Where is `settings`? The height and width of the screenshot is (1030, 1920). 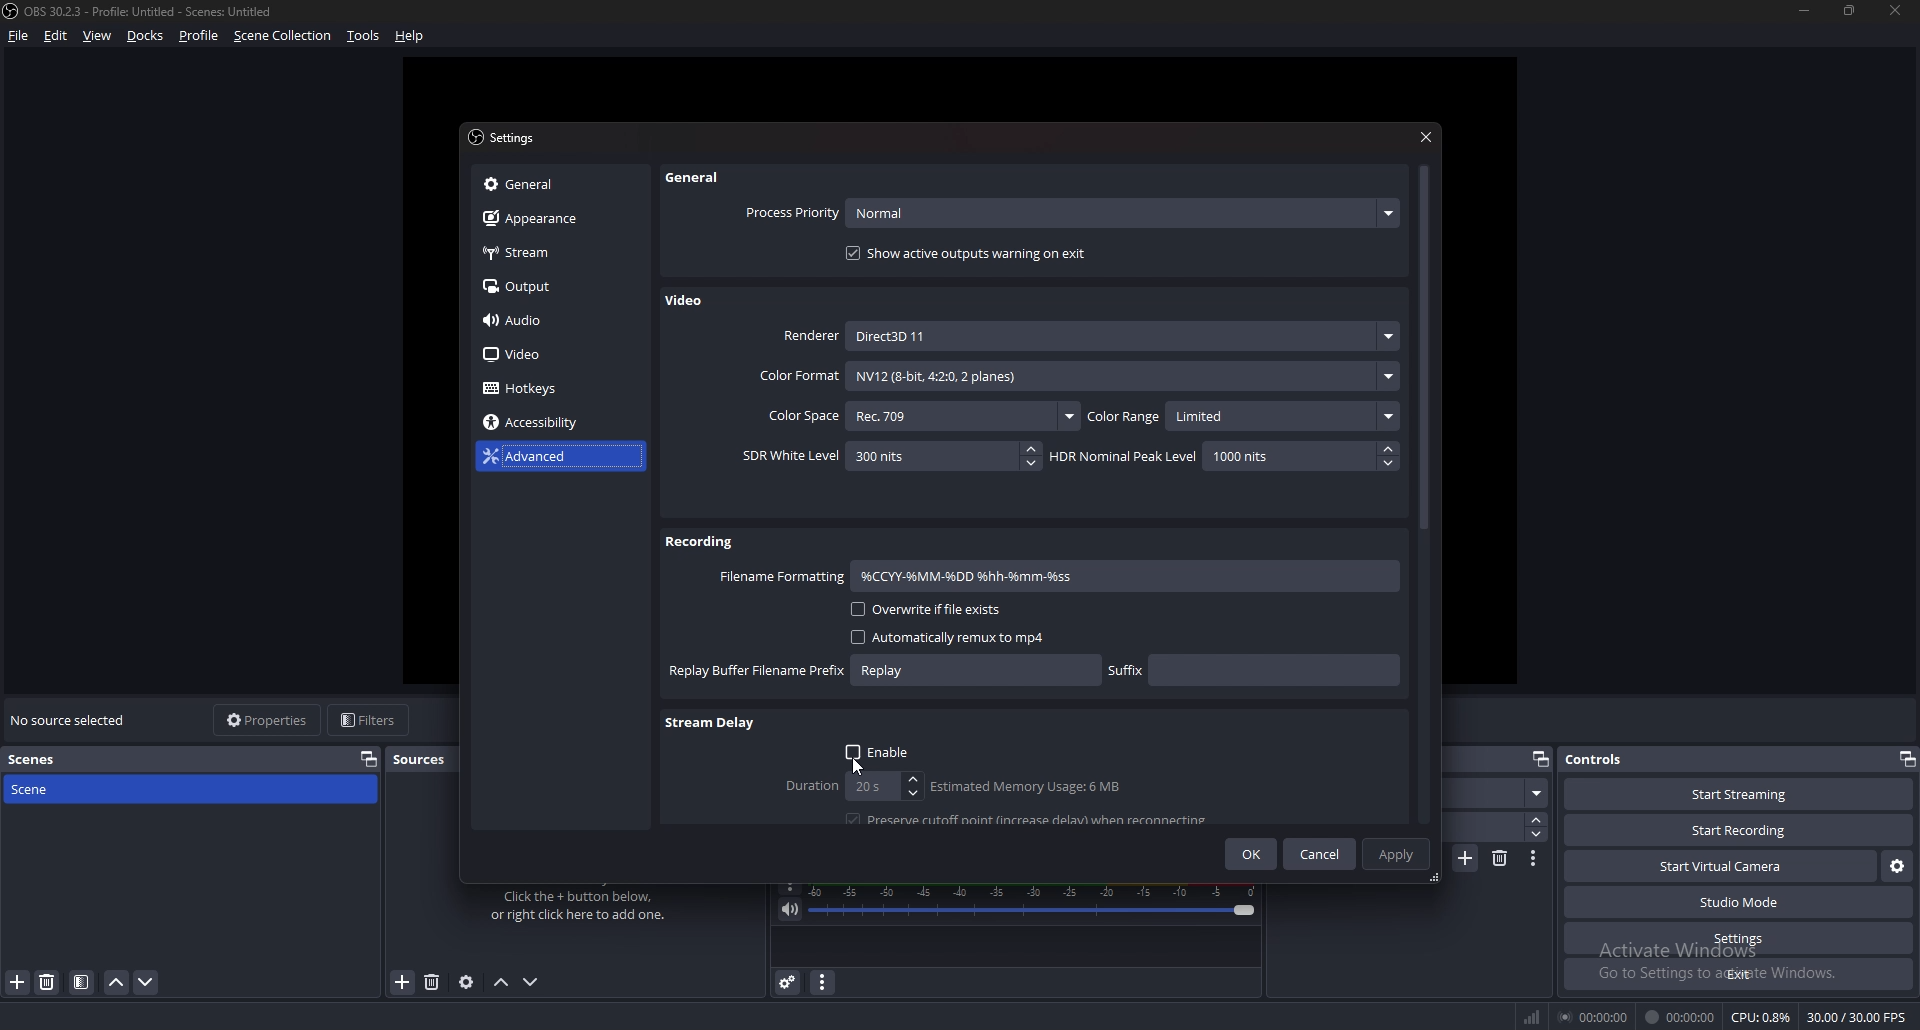 settings is located at coordinates (1738, 939).